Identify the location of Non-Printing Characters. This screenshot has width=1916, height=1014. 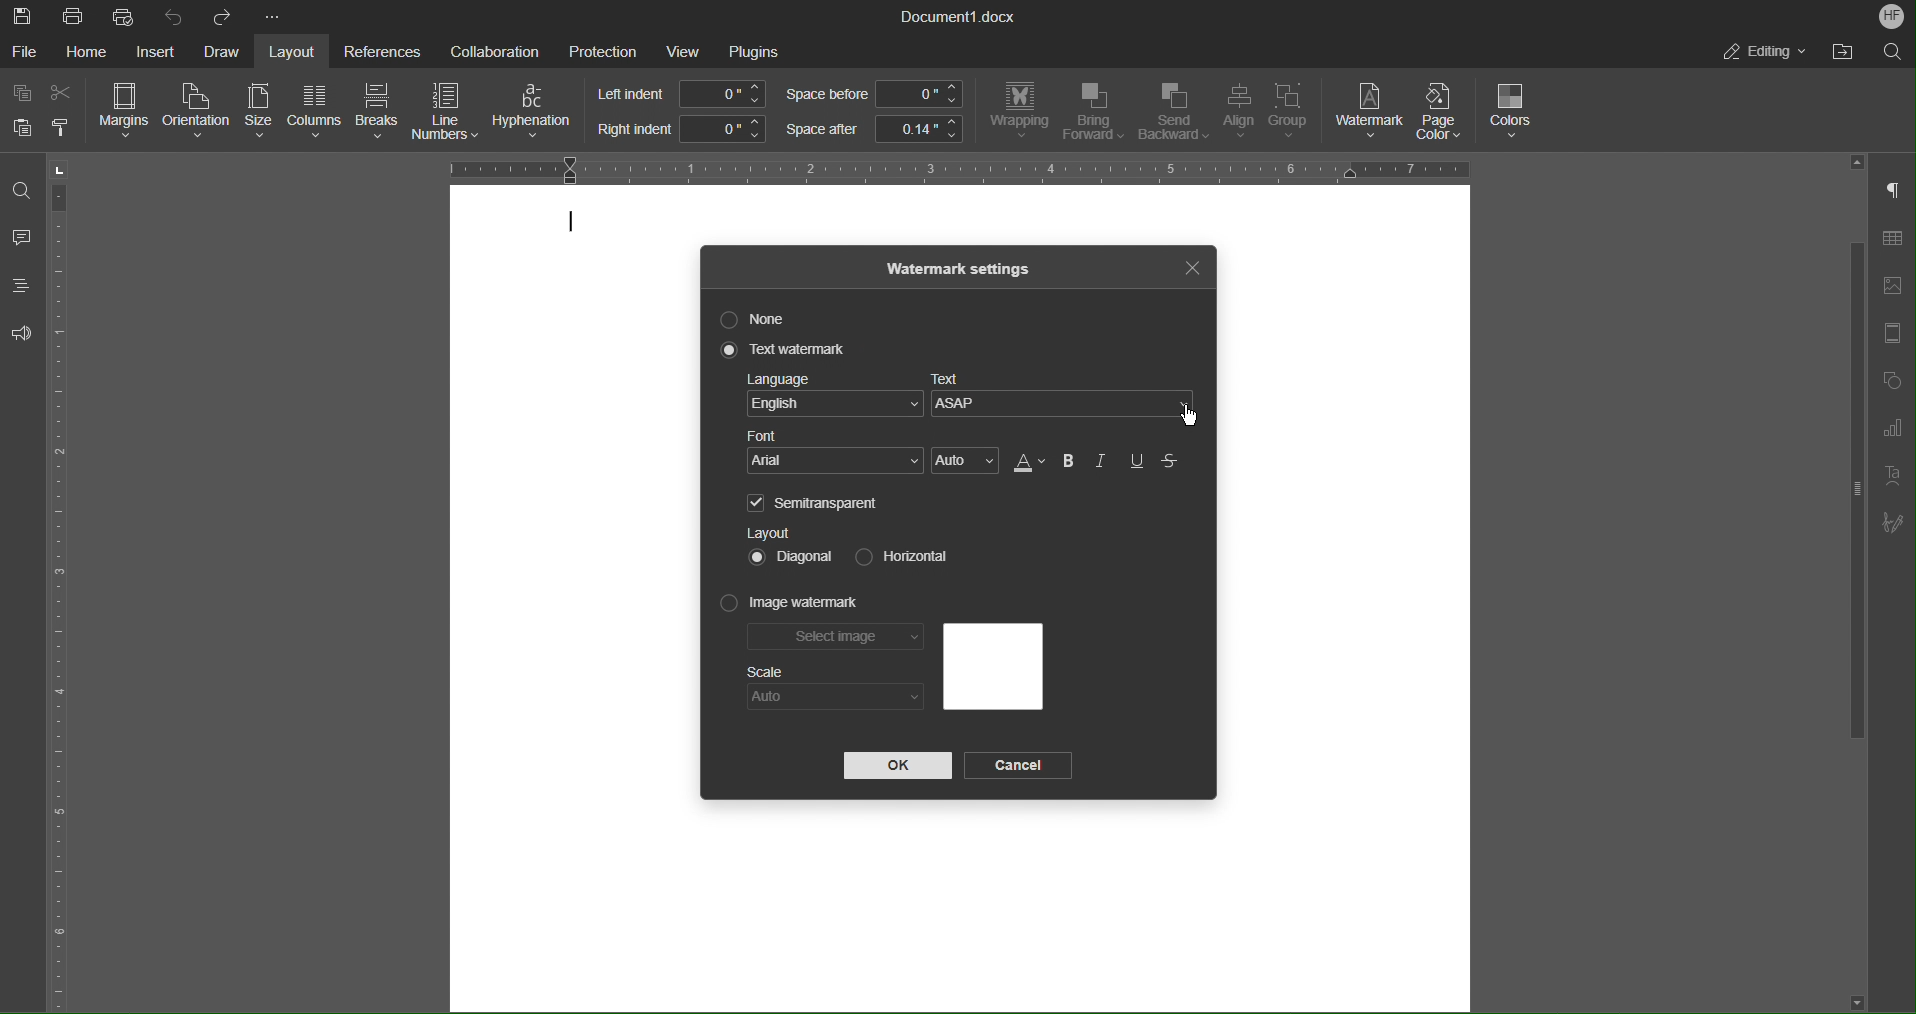
(1894, 192).